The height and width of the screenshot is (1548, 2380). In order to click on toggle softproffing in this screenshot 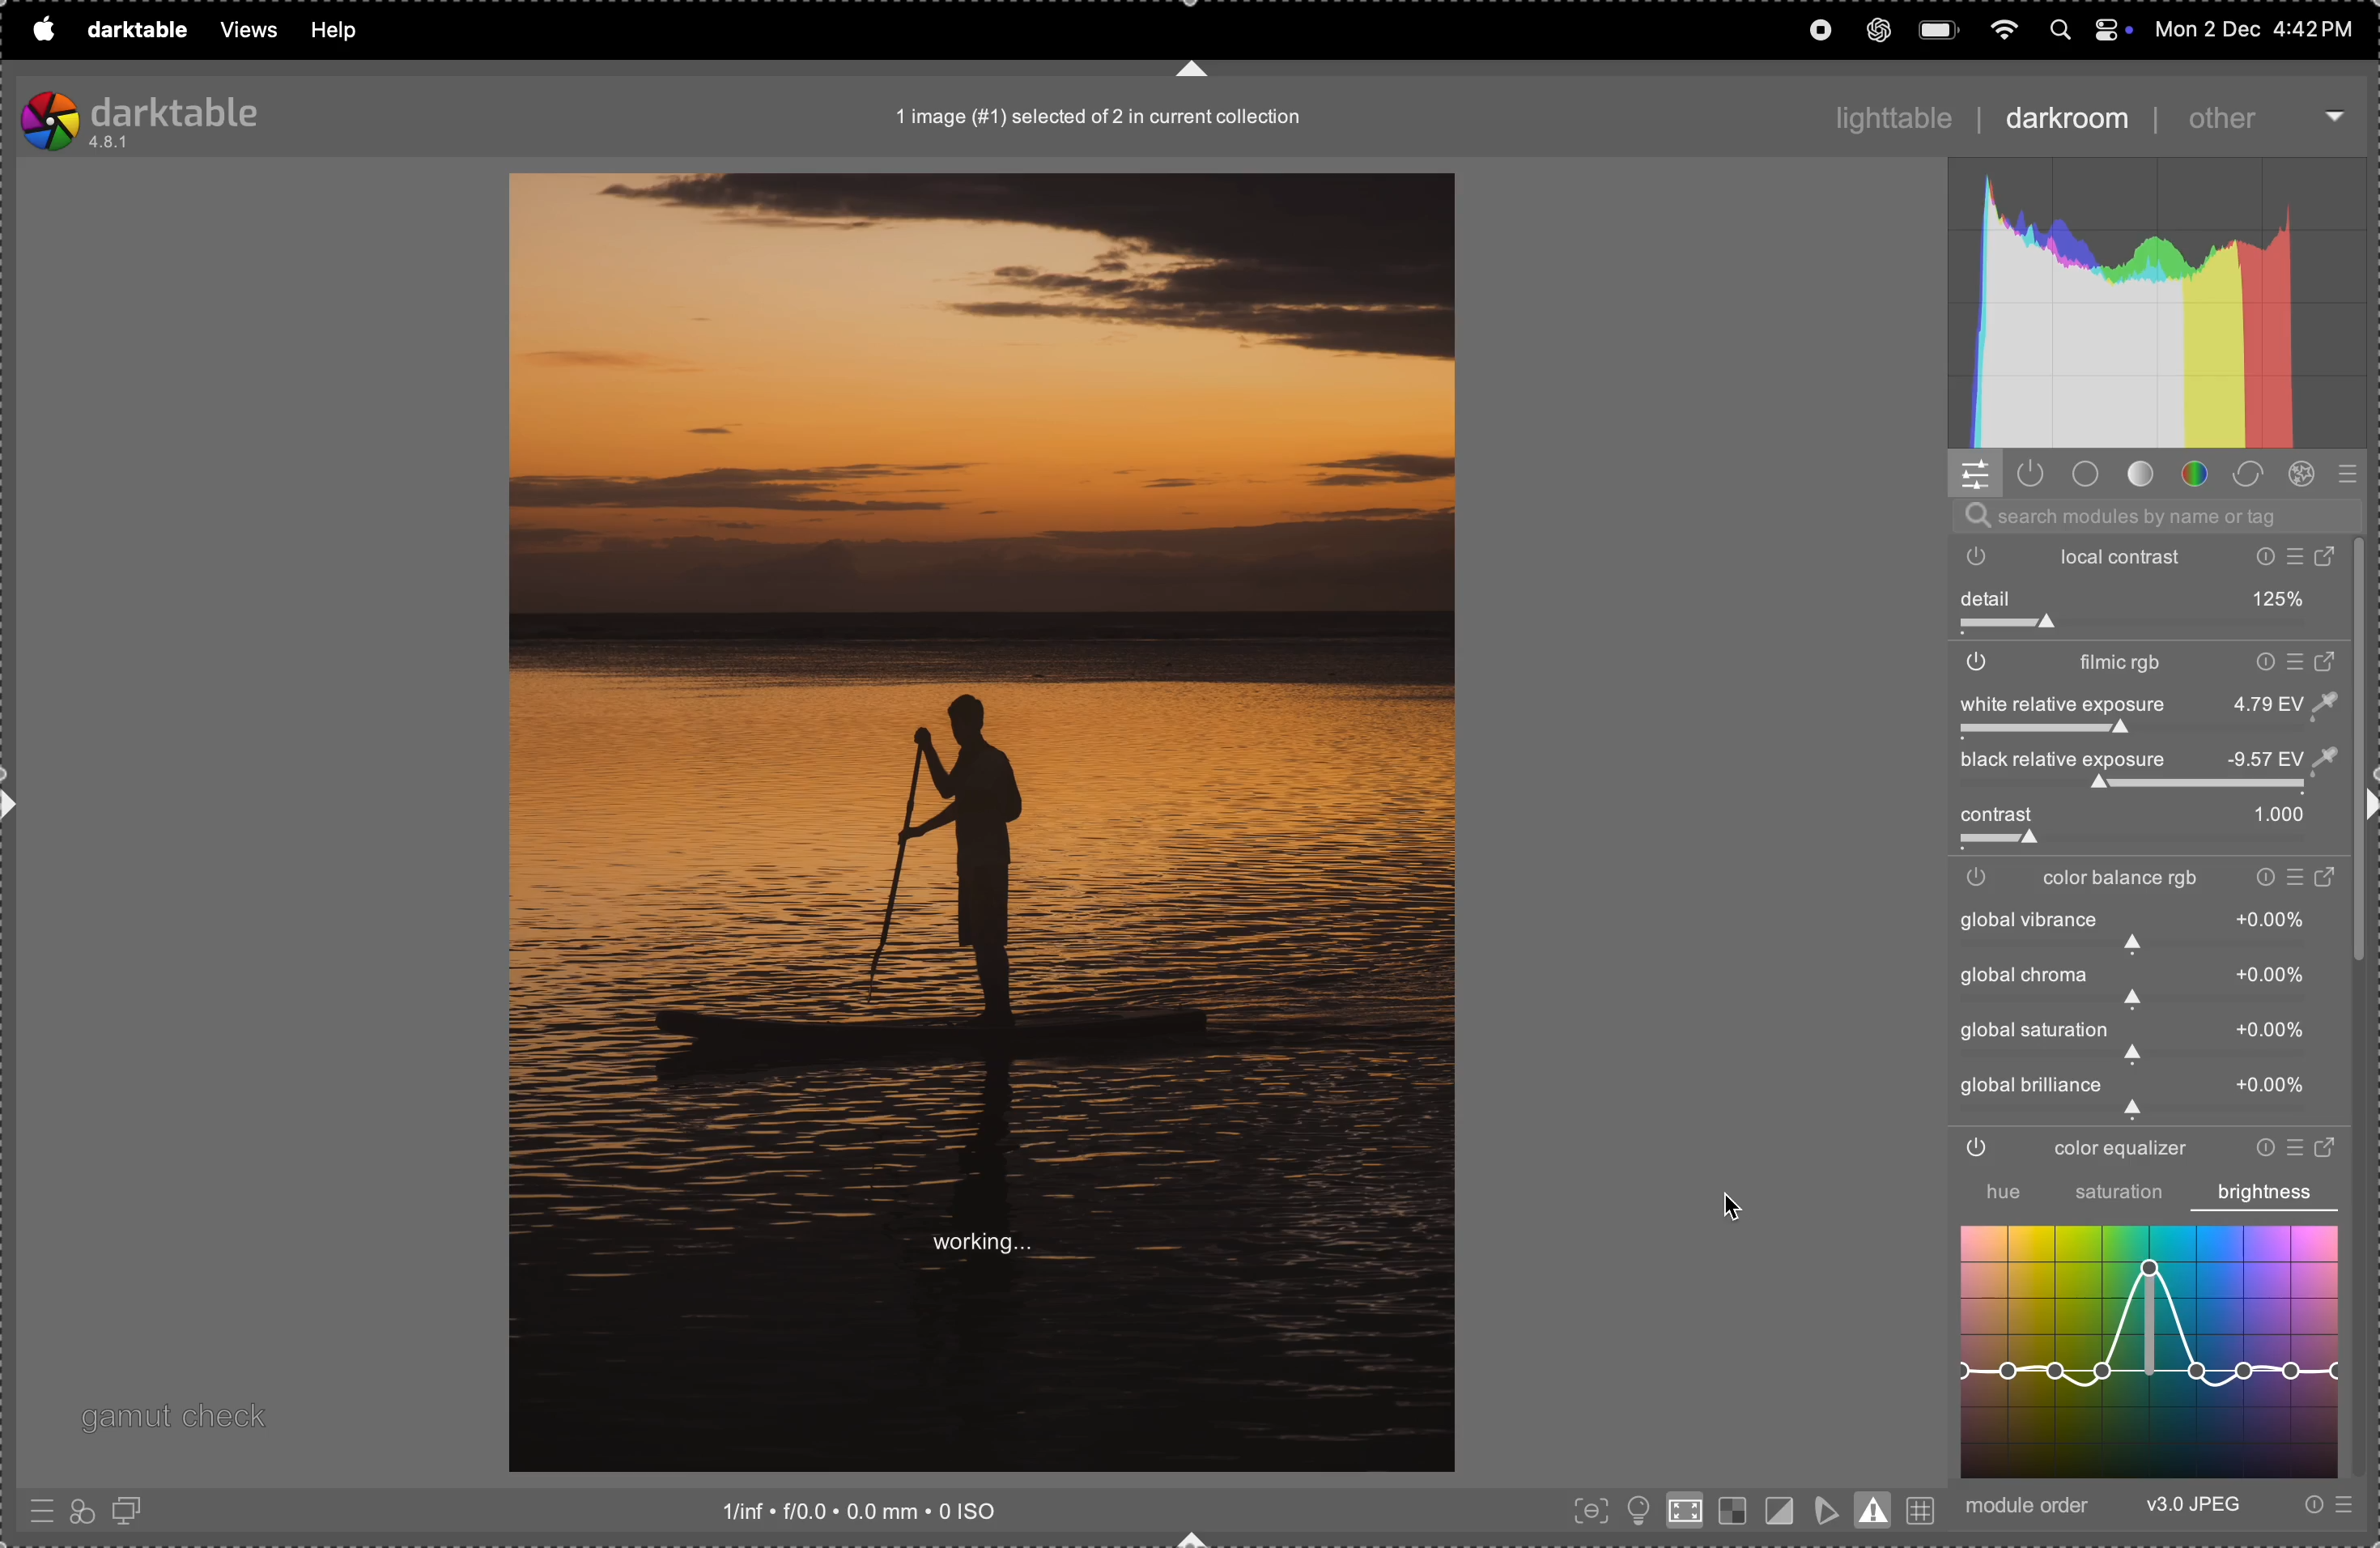, I will do `click(1826, 1507)`.